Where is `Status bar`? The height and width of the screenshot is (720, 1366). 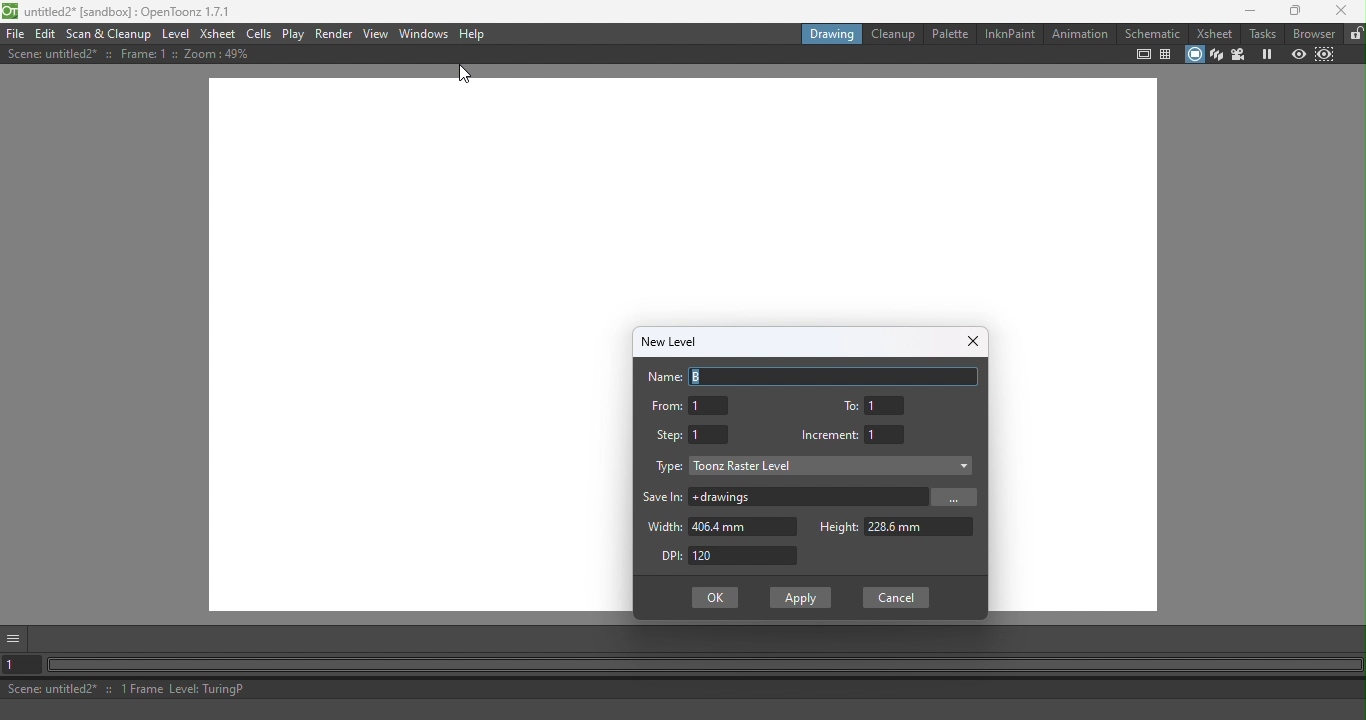
Status bar is located at coordinates (686, 691).